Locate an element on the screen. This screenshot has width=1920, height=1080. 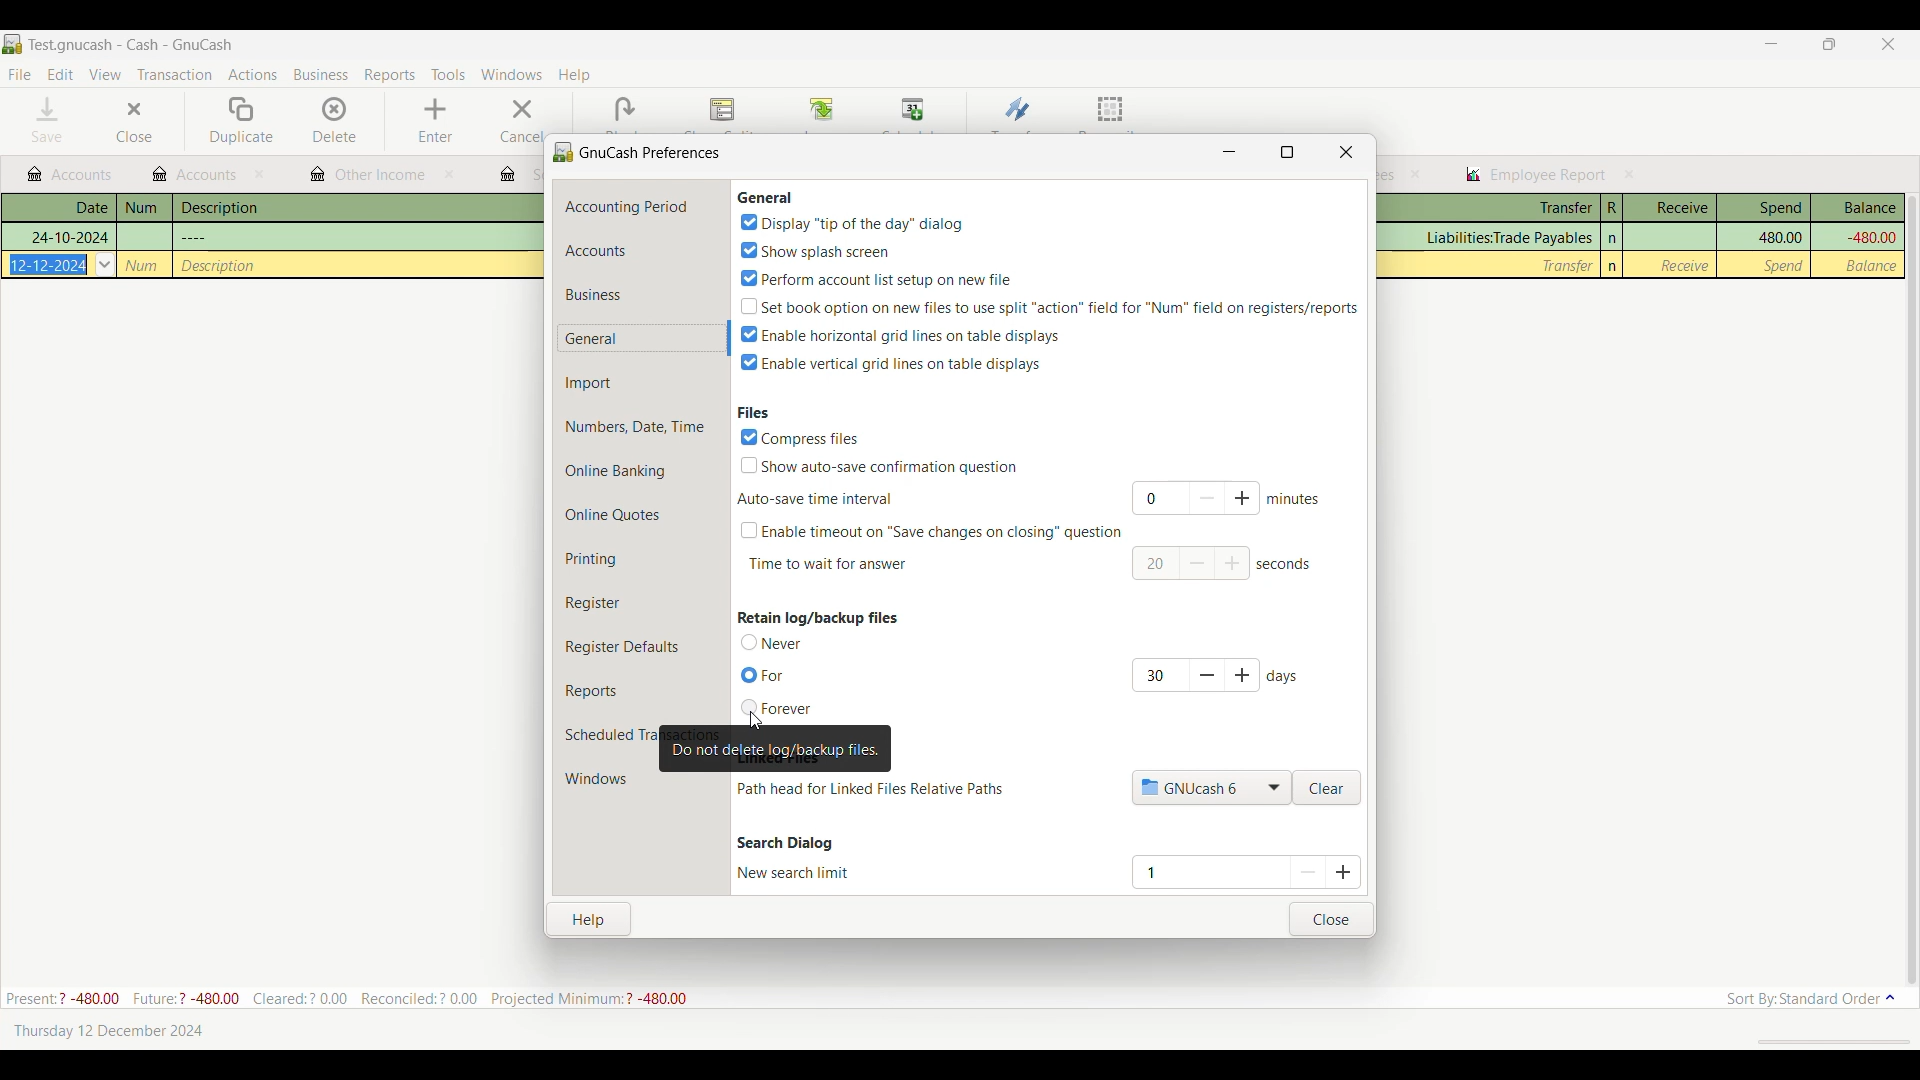
add is located at coordinates (1245, 498).